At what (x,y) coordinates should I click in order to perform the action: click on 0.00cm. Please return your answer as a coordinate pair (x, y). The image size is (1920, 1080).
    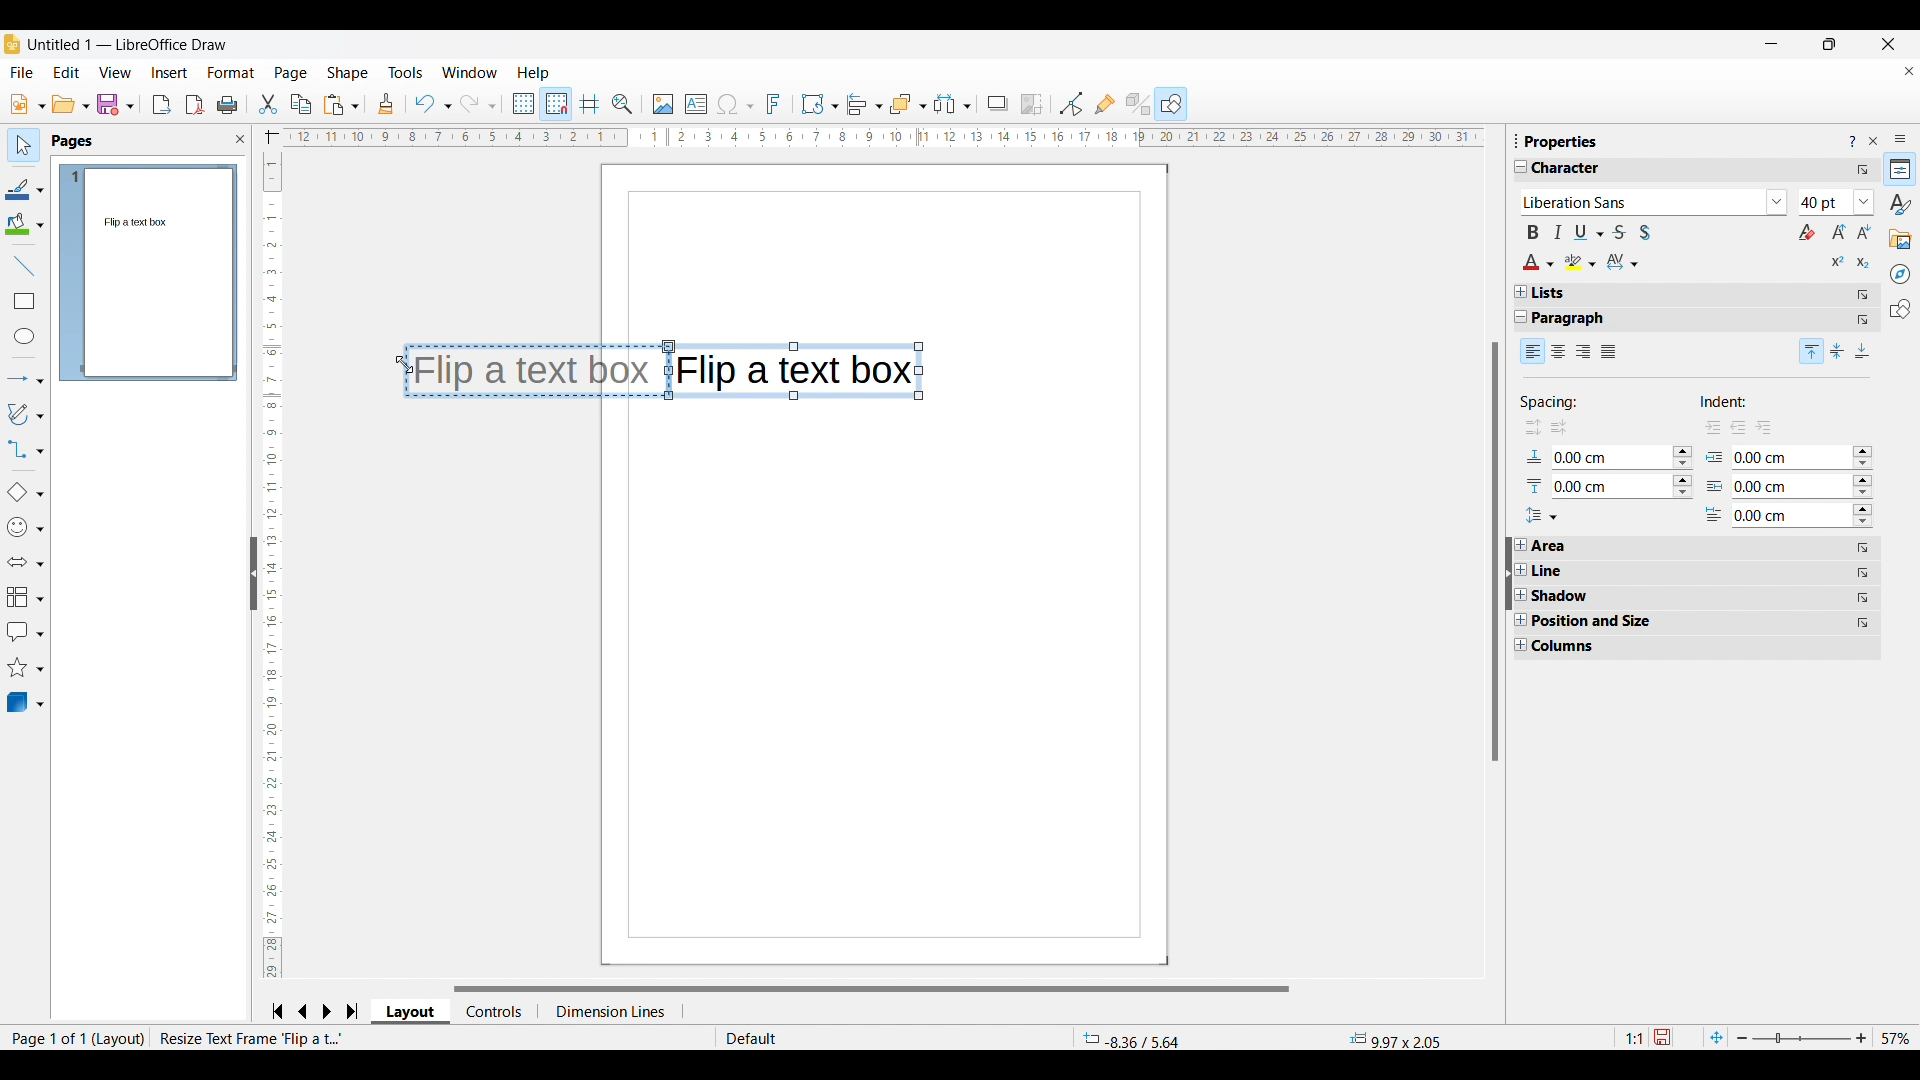
    Looking at the image, I should click on (1604, 485).